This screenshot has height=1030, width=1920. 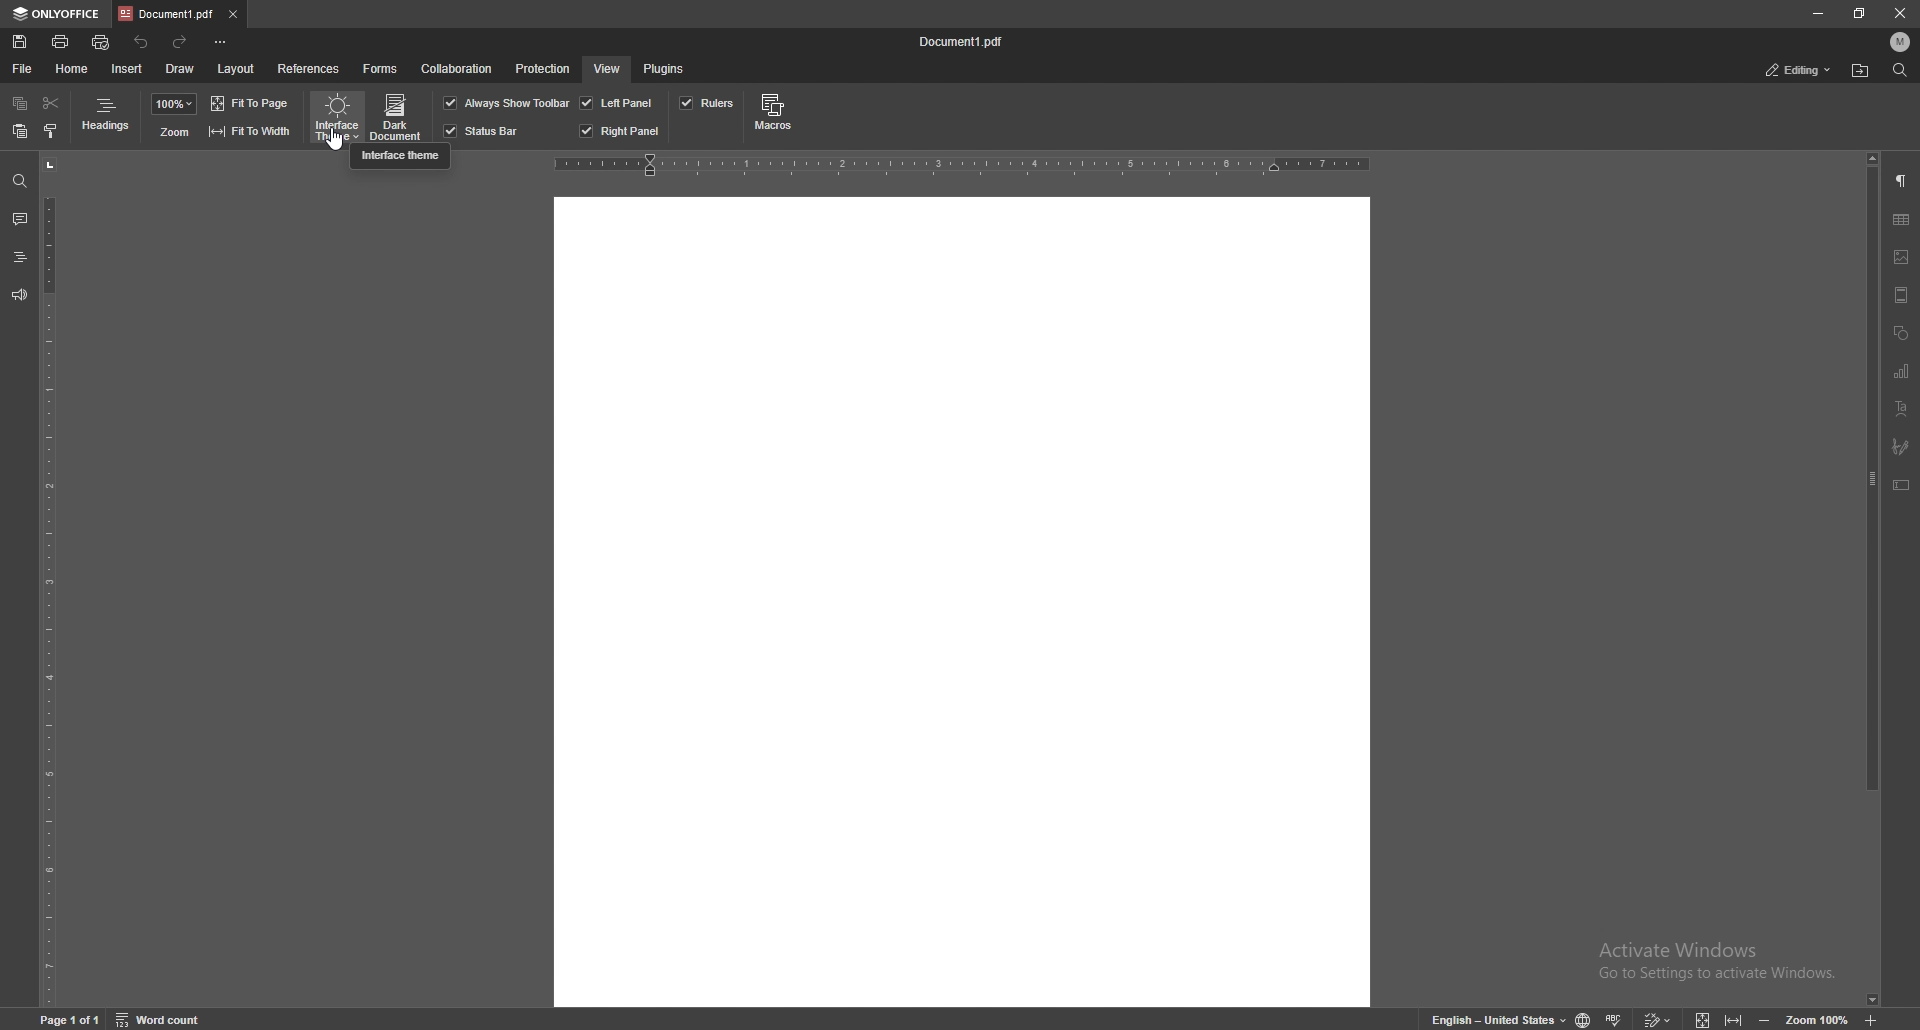 I want to click on scroll bar, so click(x=1872, y=580).